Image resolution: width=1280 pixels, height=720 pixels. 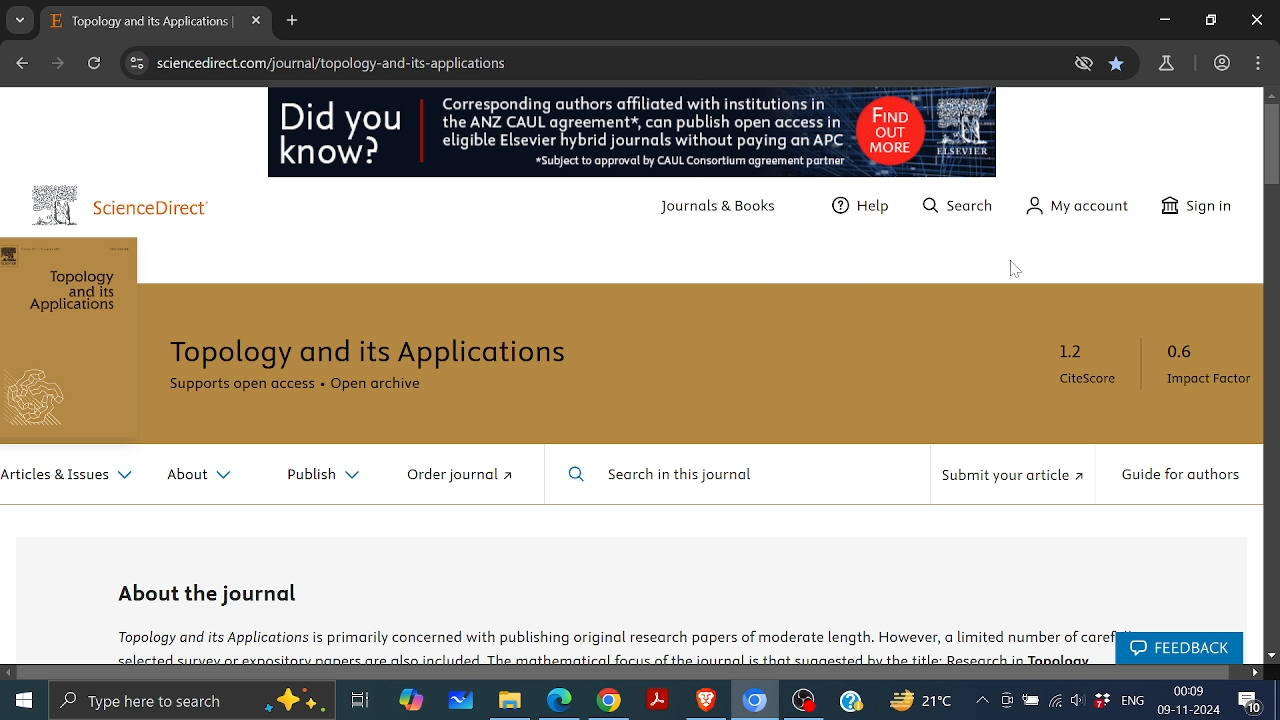 What do you see at coordinates (609, 700) in the screenshot?
I see `Google Chrome` at bounding box center [609, 700].